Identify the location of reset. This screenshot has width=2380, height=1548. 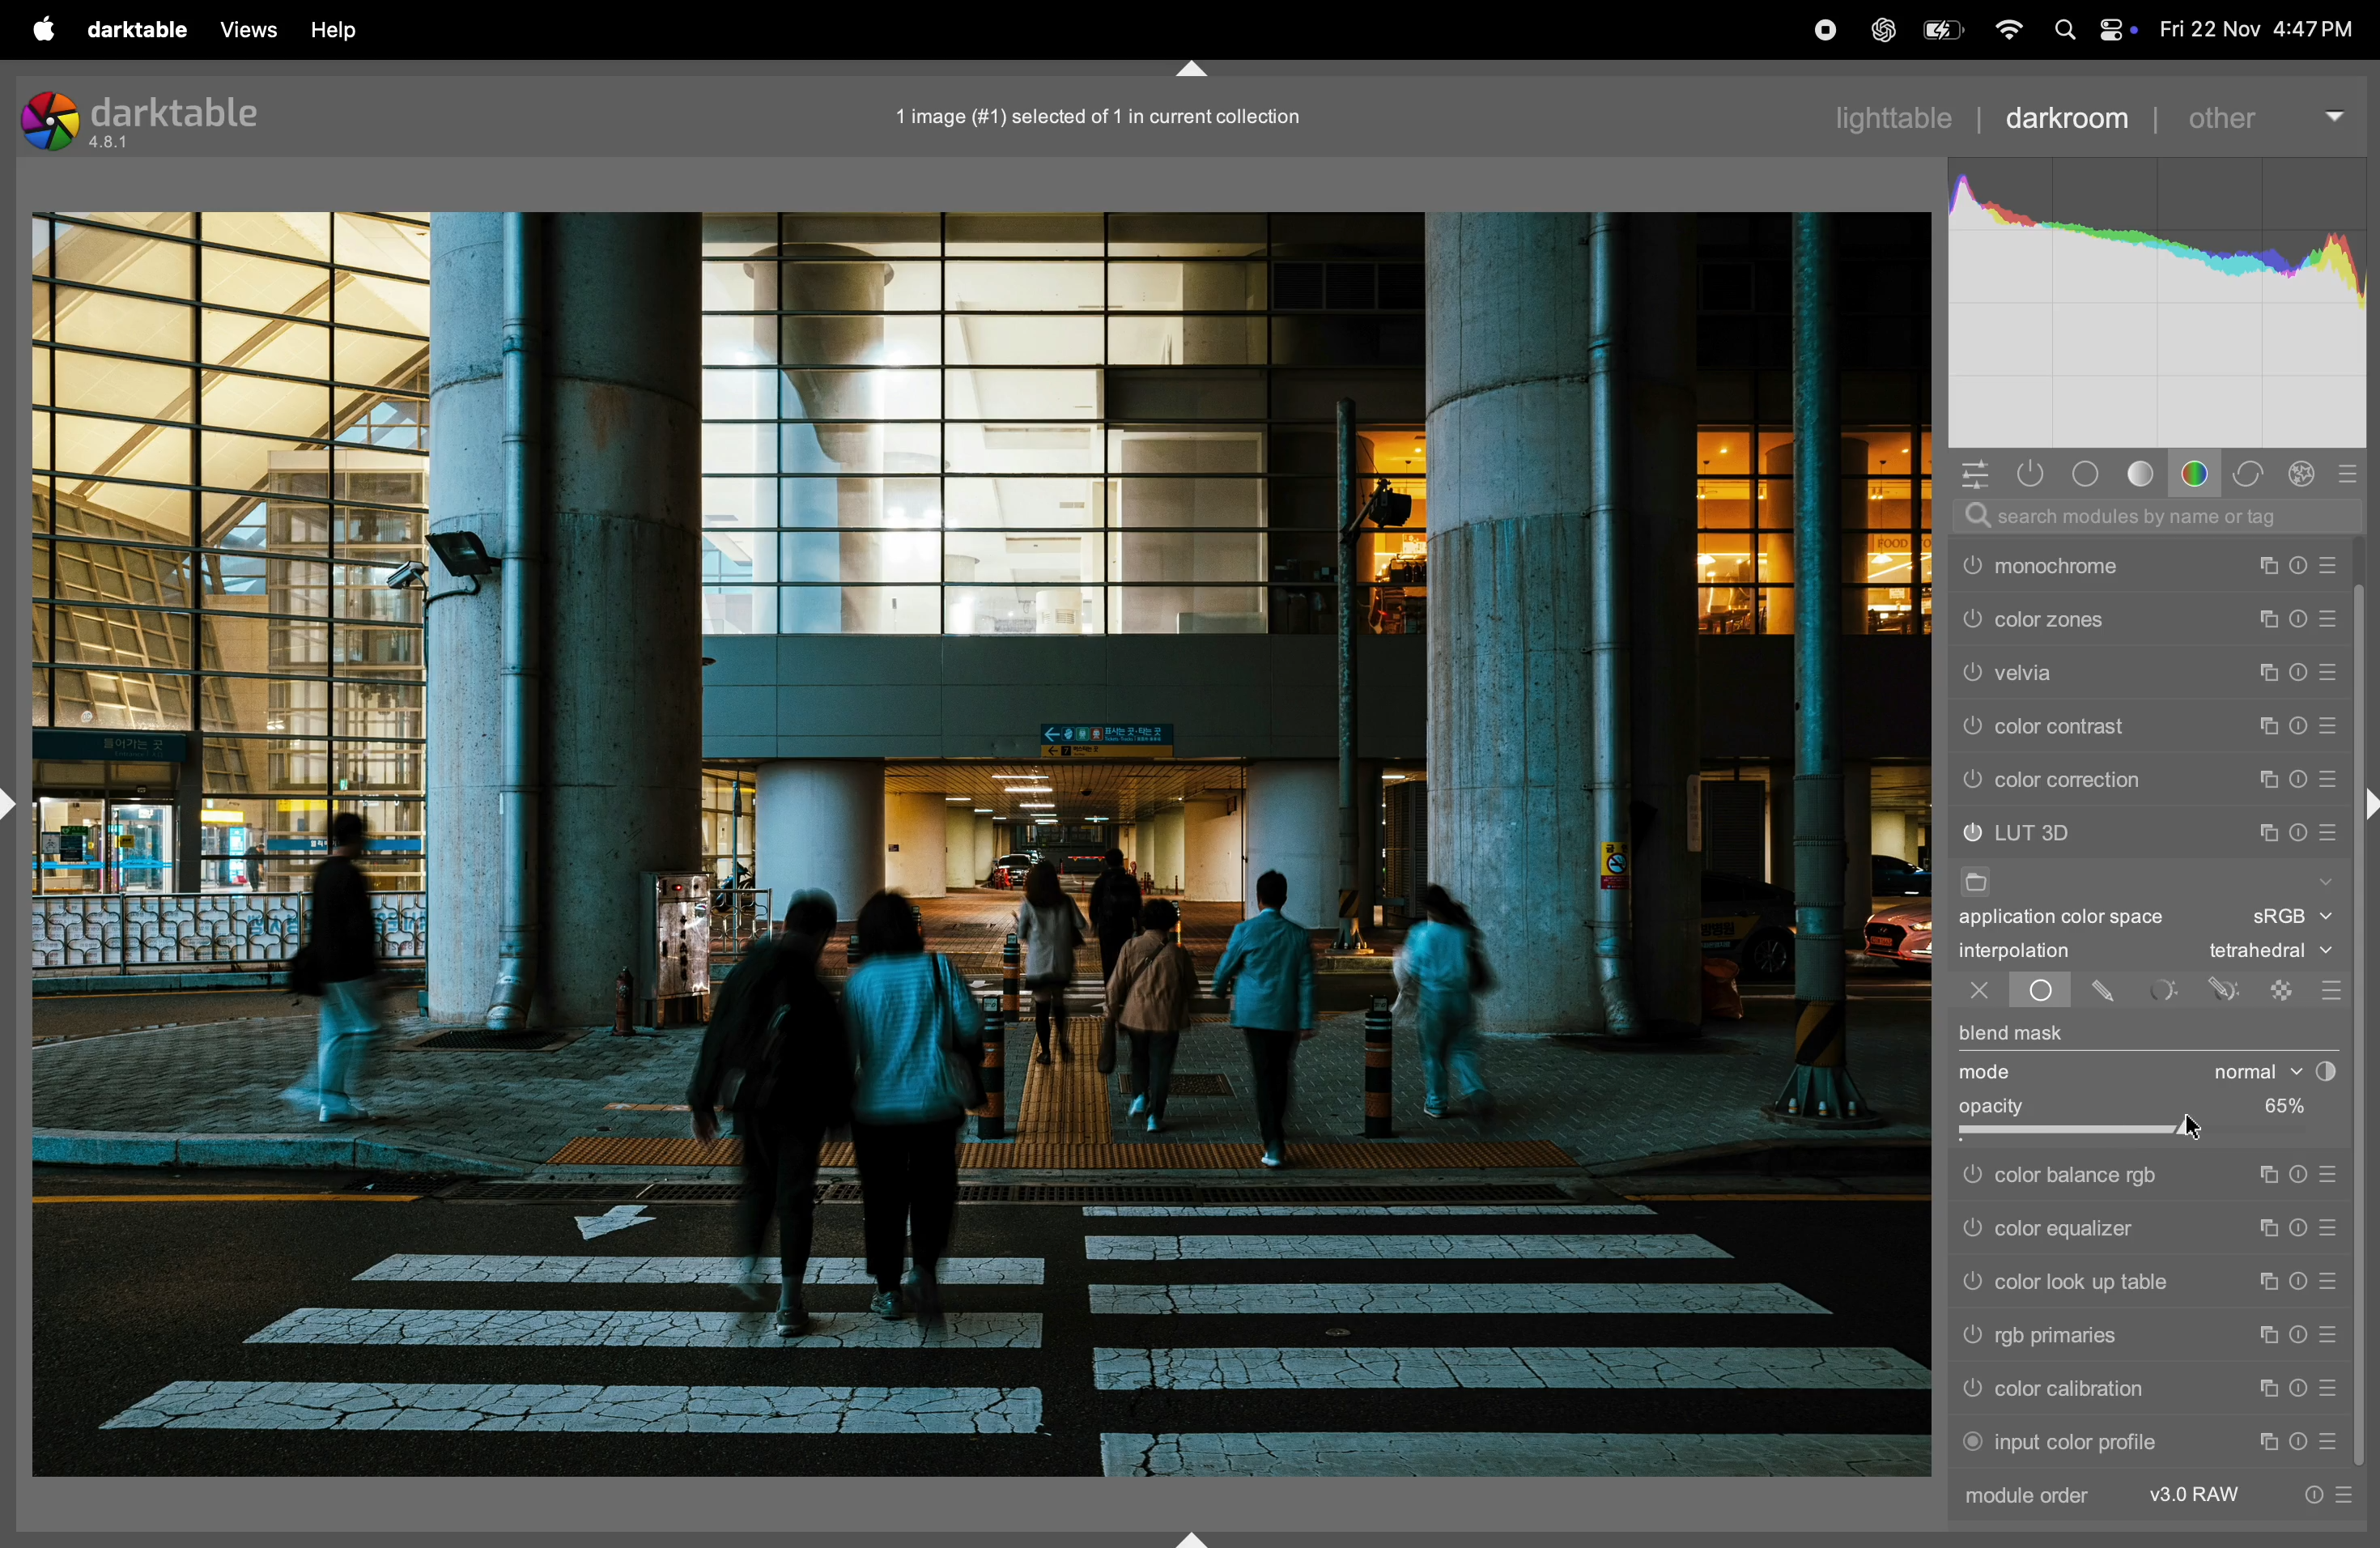
(2300, 778).